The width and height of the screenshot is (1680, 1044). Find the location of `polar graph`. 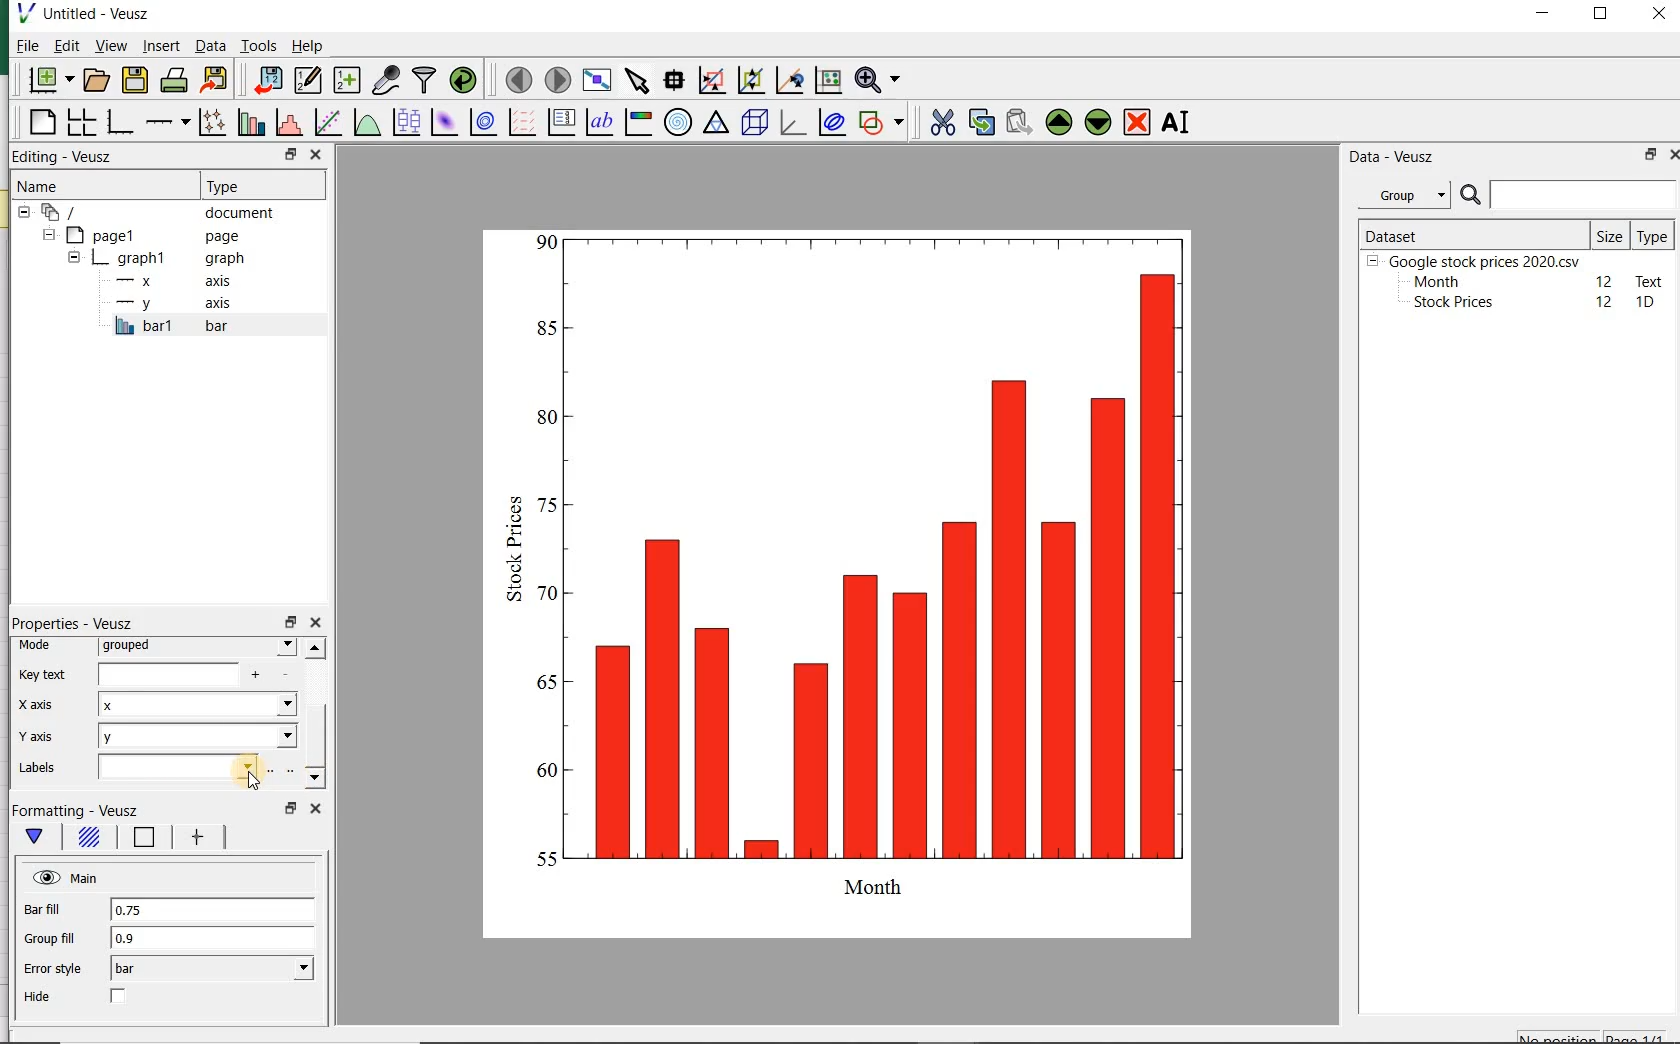

polar graph is located at coordinates (677, 121).